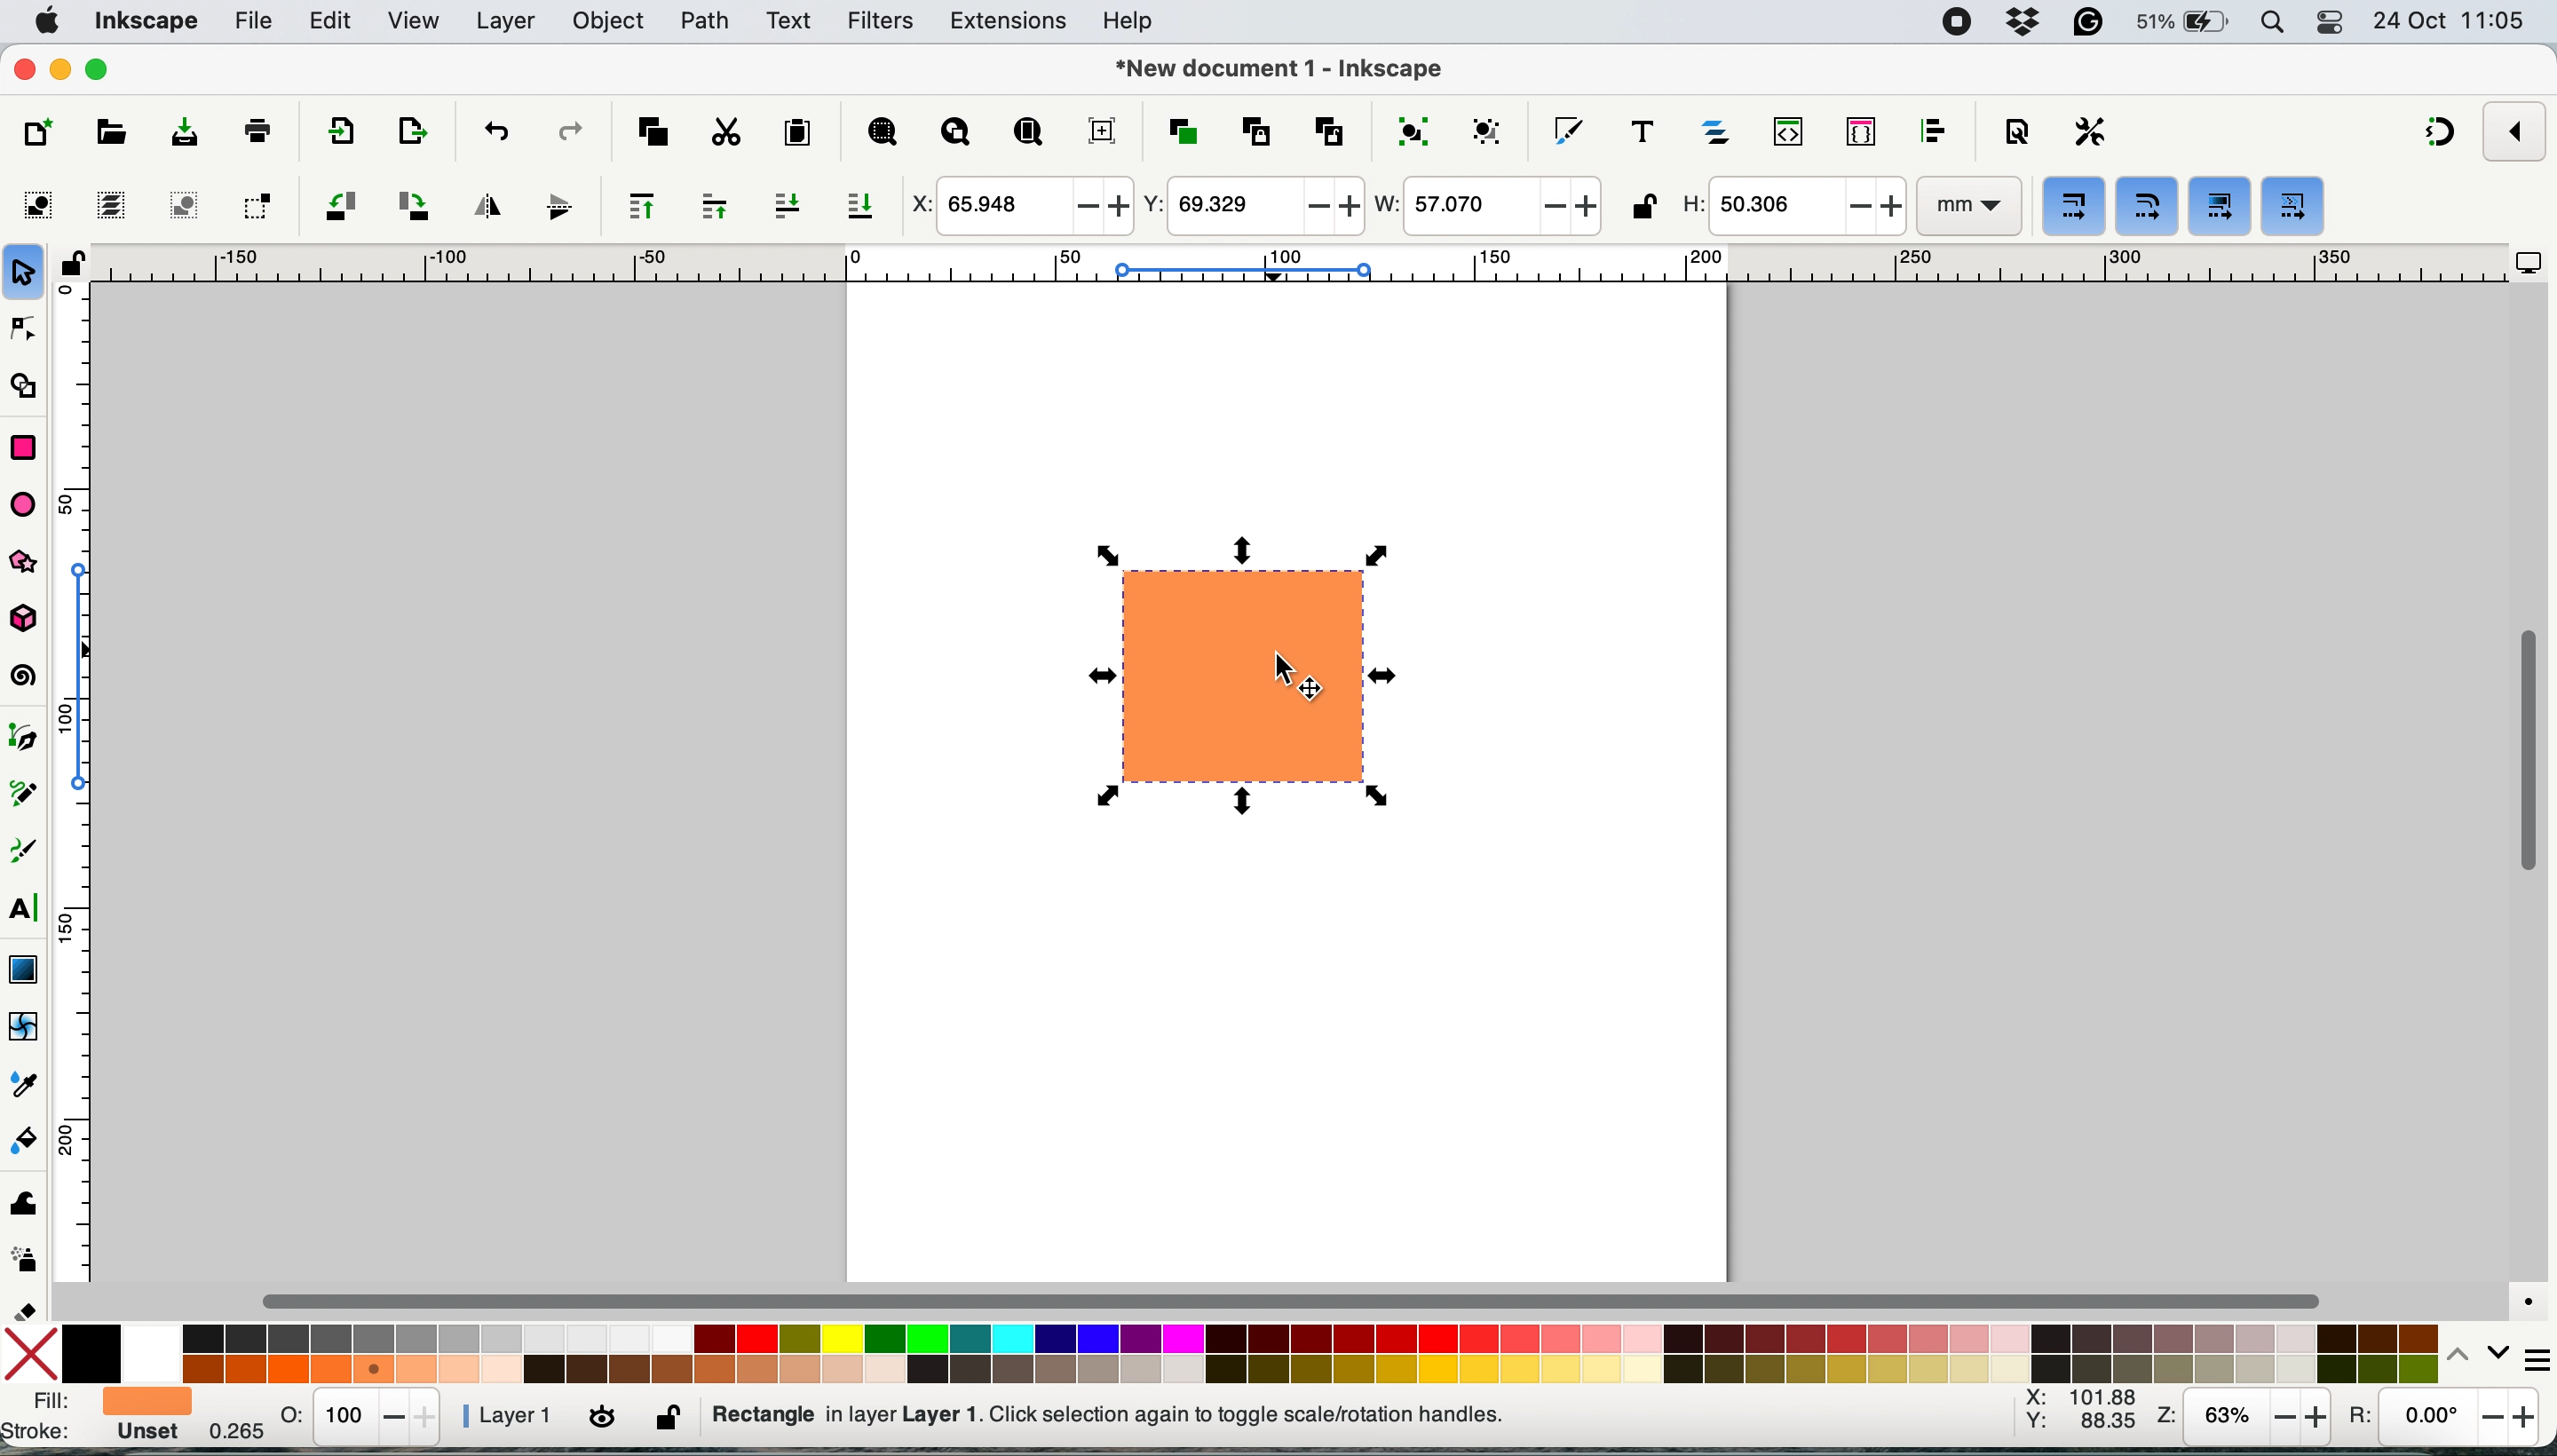 This screenshot has height=1456, width=2557. What do you see at coordinates (1329, 129) in the screenshot?
I see `unlink clone` at bounding box center [1329, 129].